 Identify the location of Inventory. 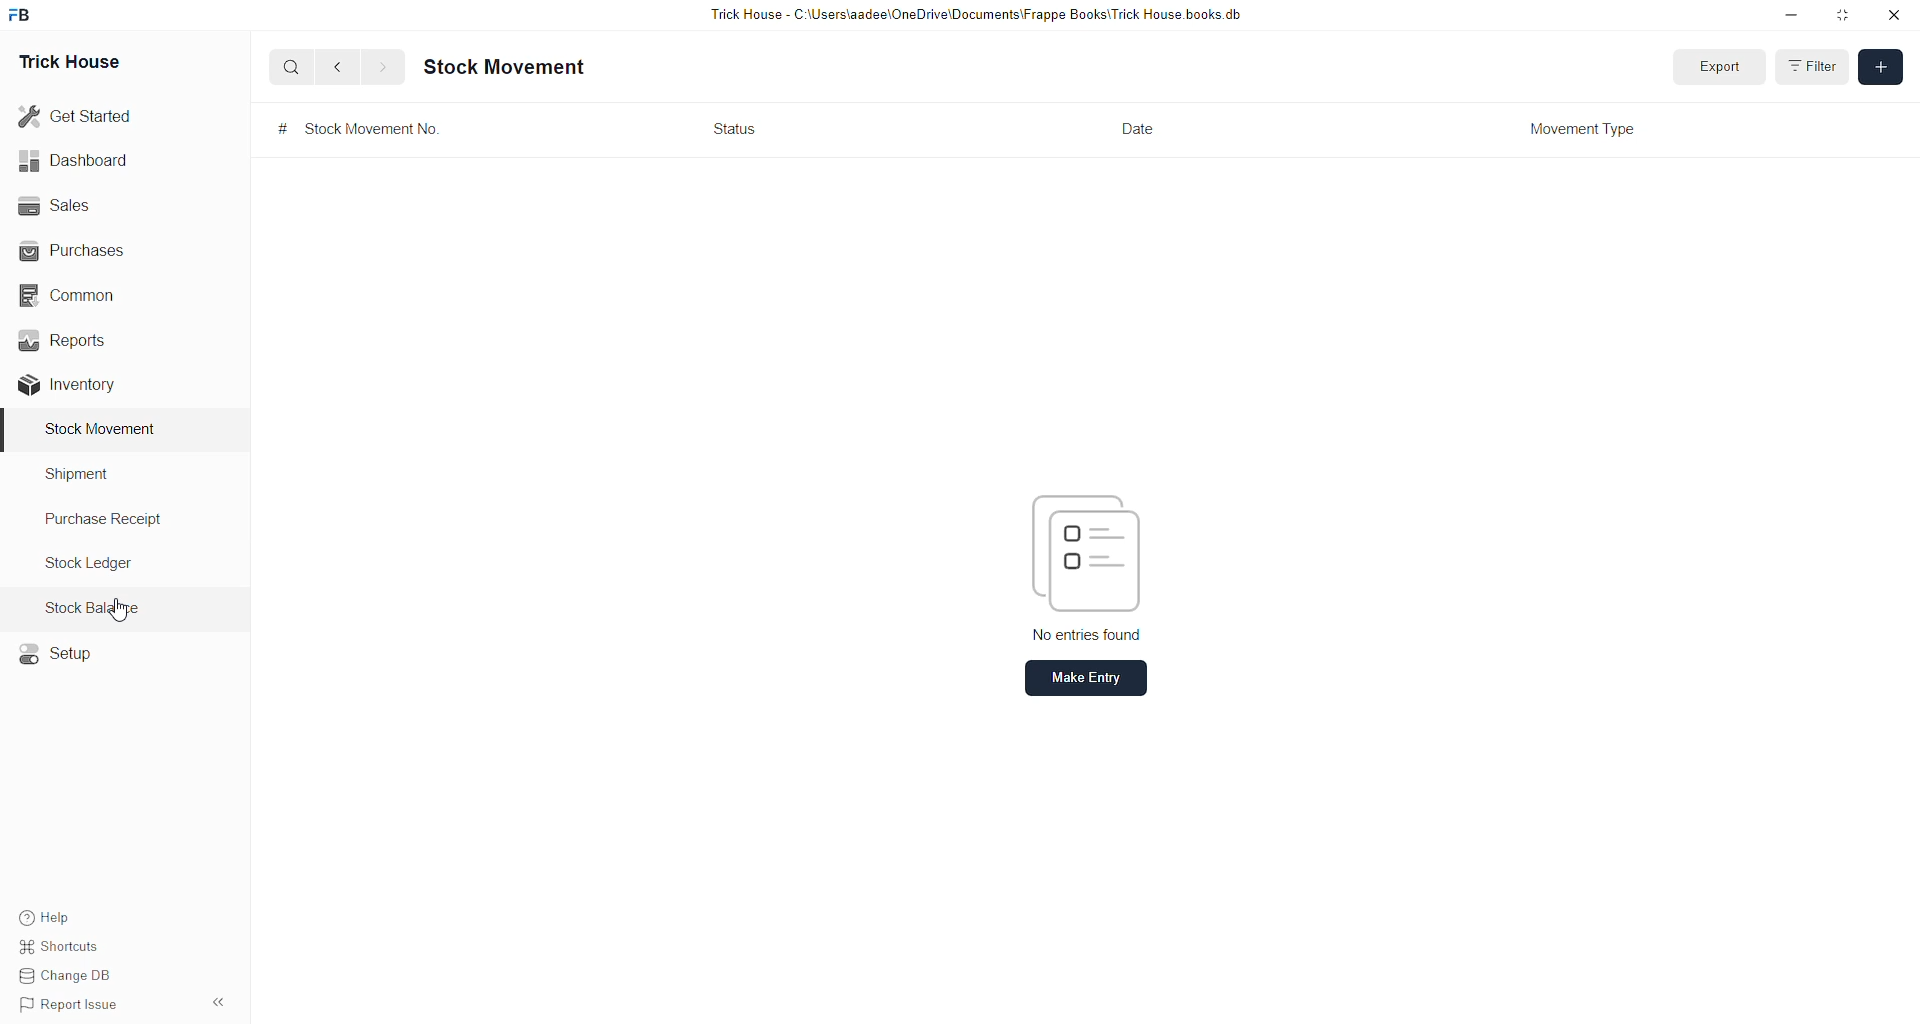
(71, 389).